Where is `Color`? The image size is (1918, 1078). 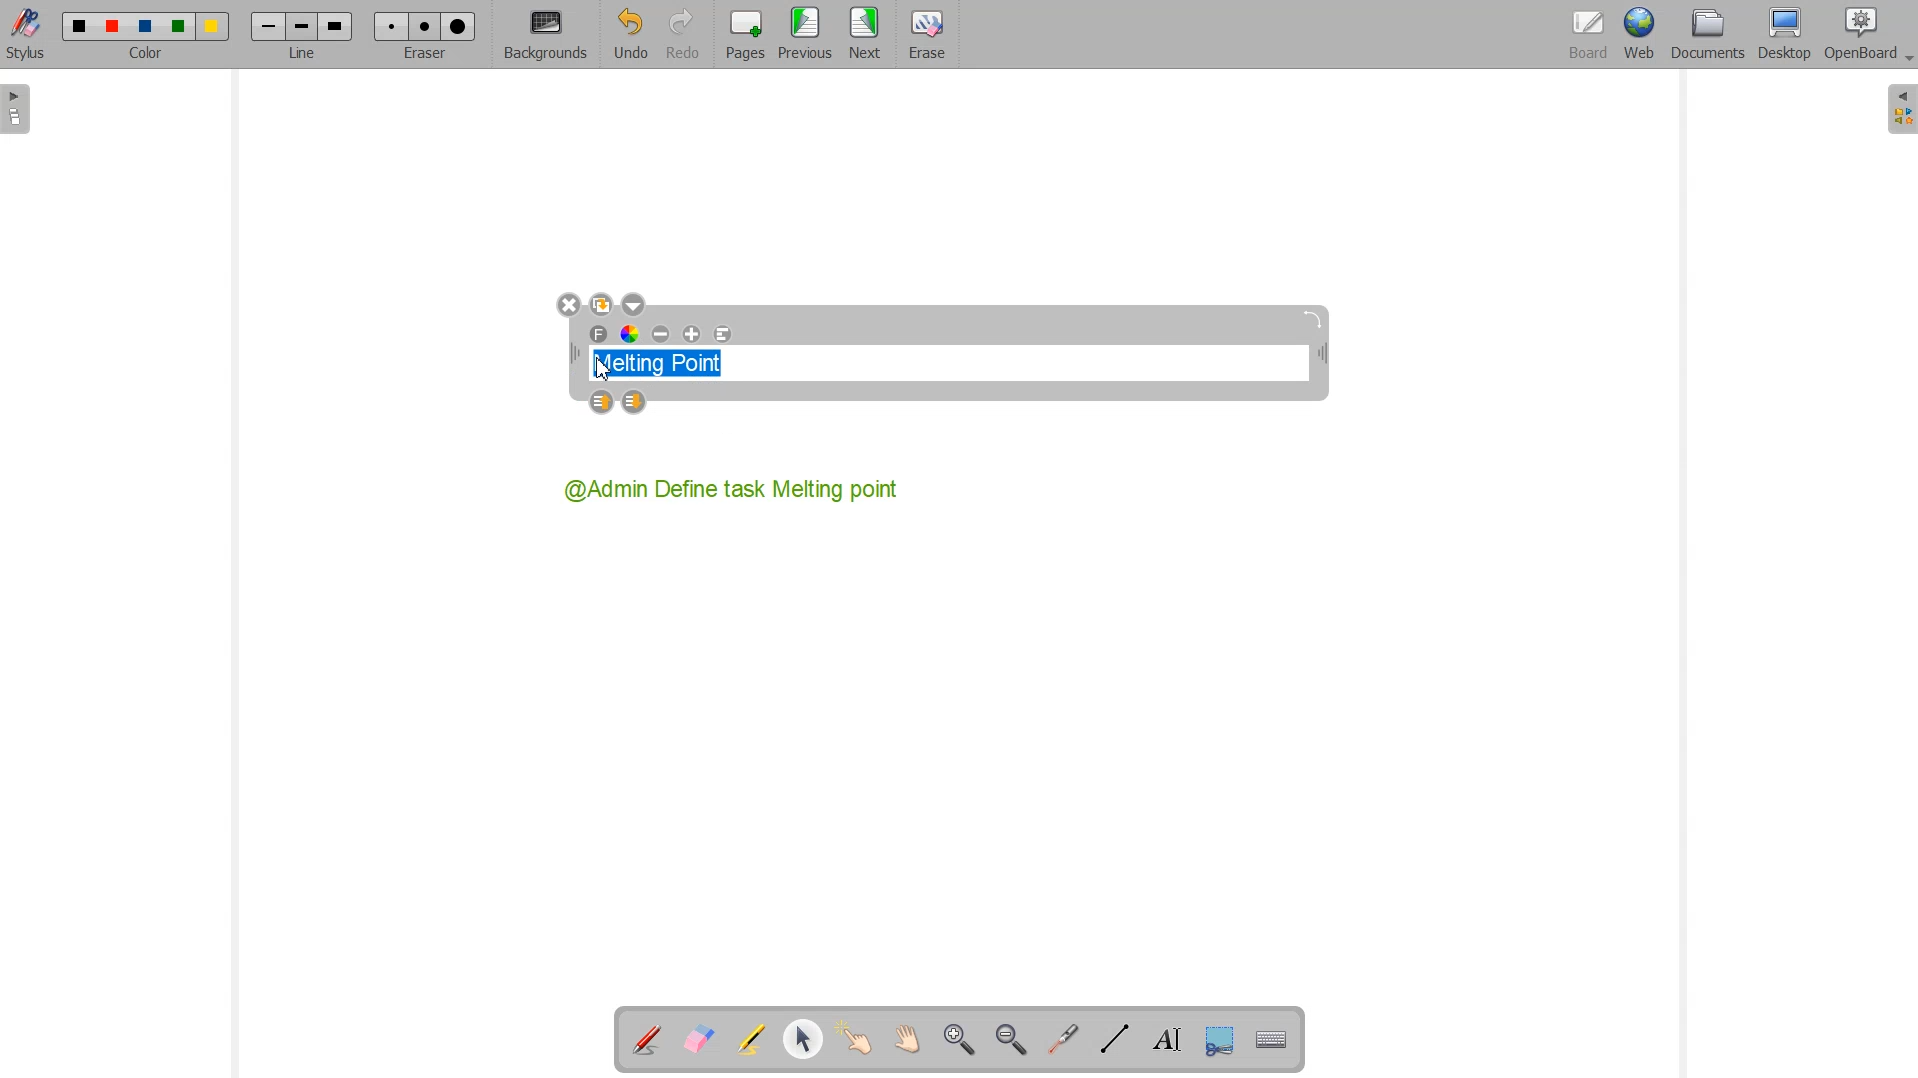 Color is located at coordinates (149, 36).